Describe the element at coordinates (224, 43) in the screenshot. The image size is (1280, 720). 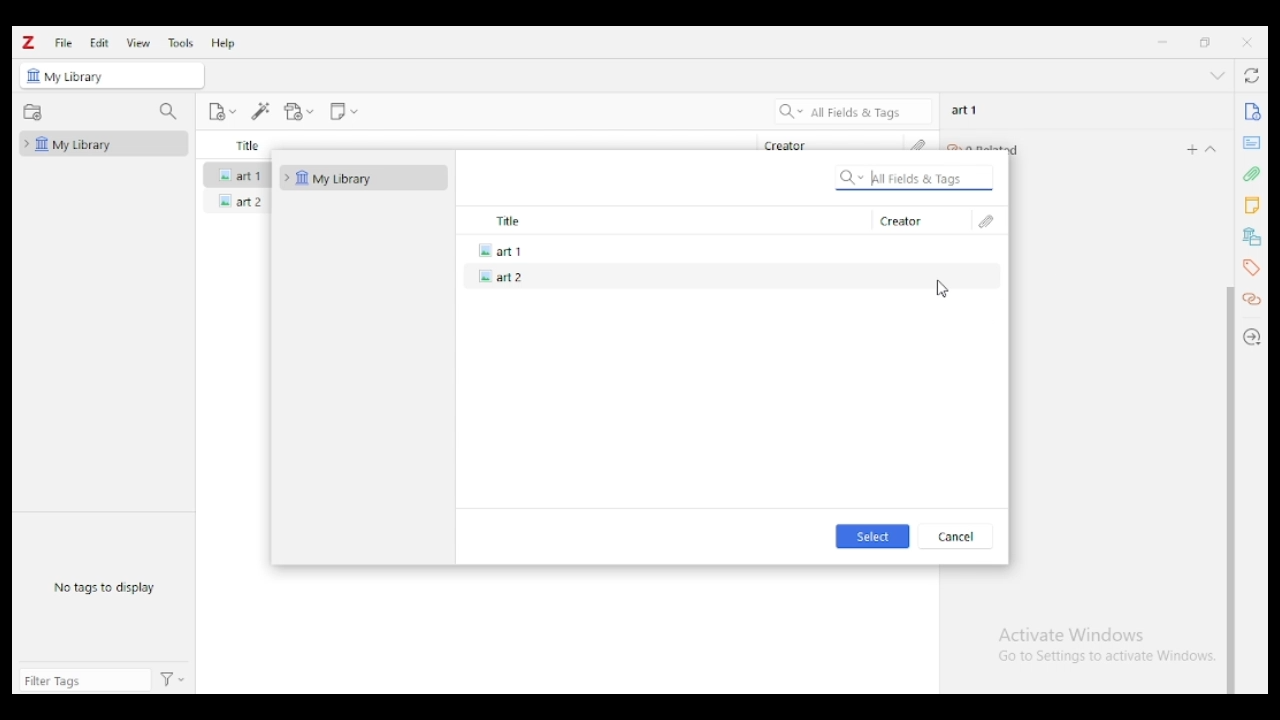
I see `help` at that location.